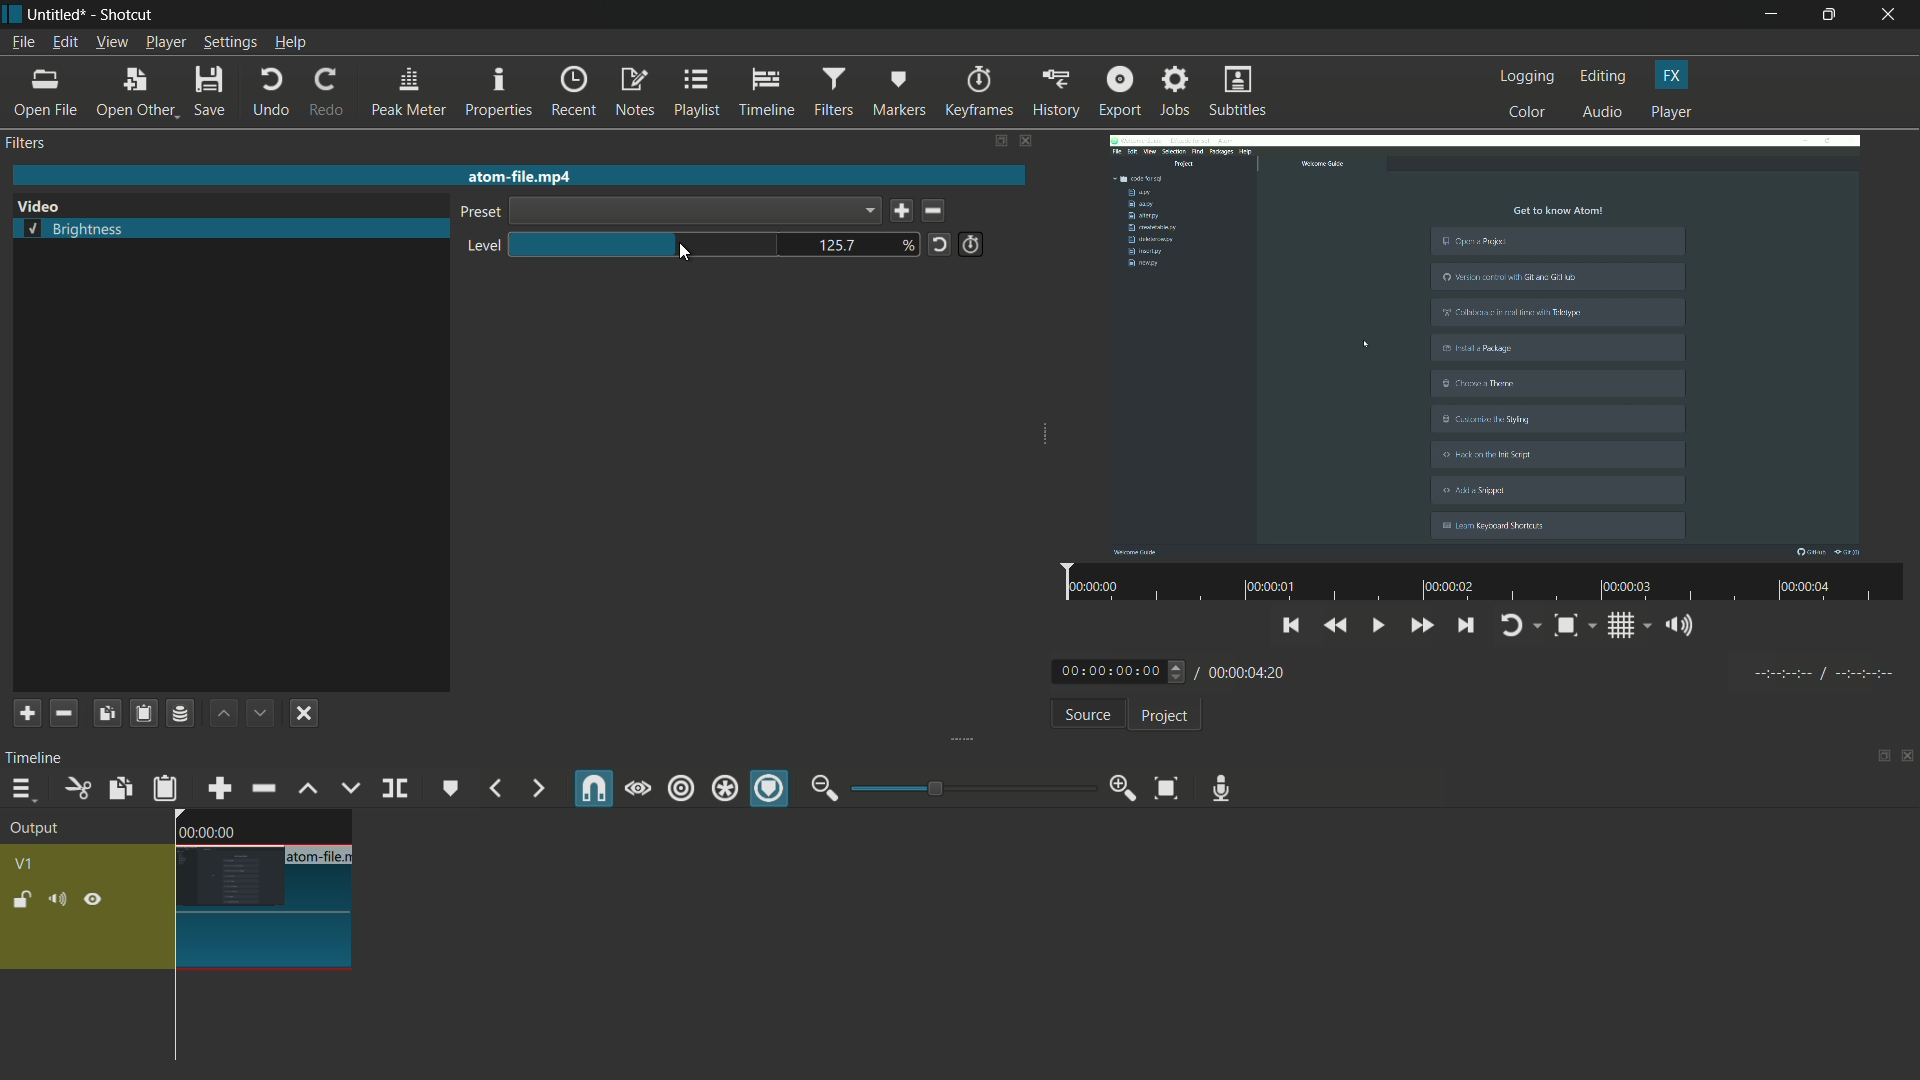 Image resolution: width=1920 pixels, height=1080 pixels. I want to click on zoom timeline to fit, so click(1166, 787).